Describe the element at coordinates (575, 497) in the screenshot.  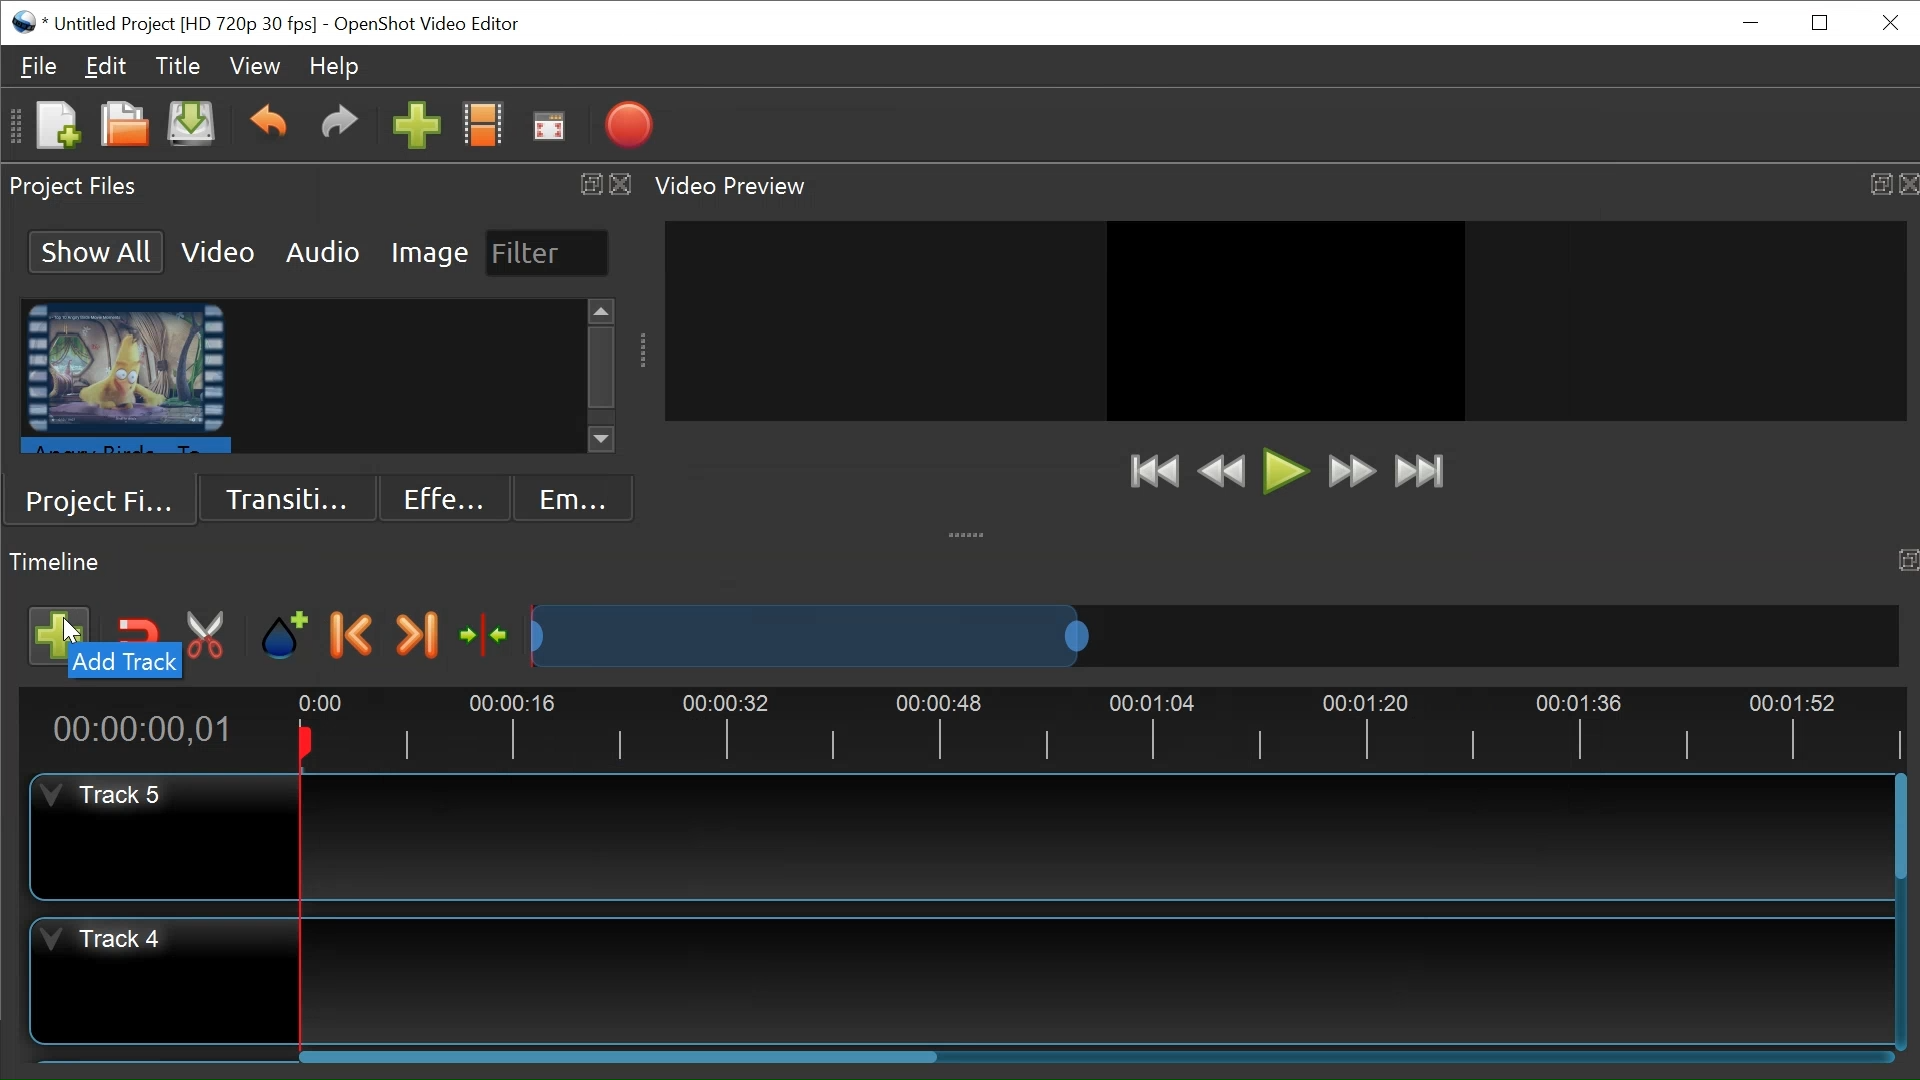
I see `Emoji` at that location.